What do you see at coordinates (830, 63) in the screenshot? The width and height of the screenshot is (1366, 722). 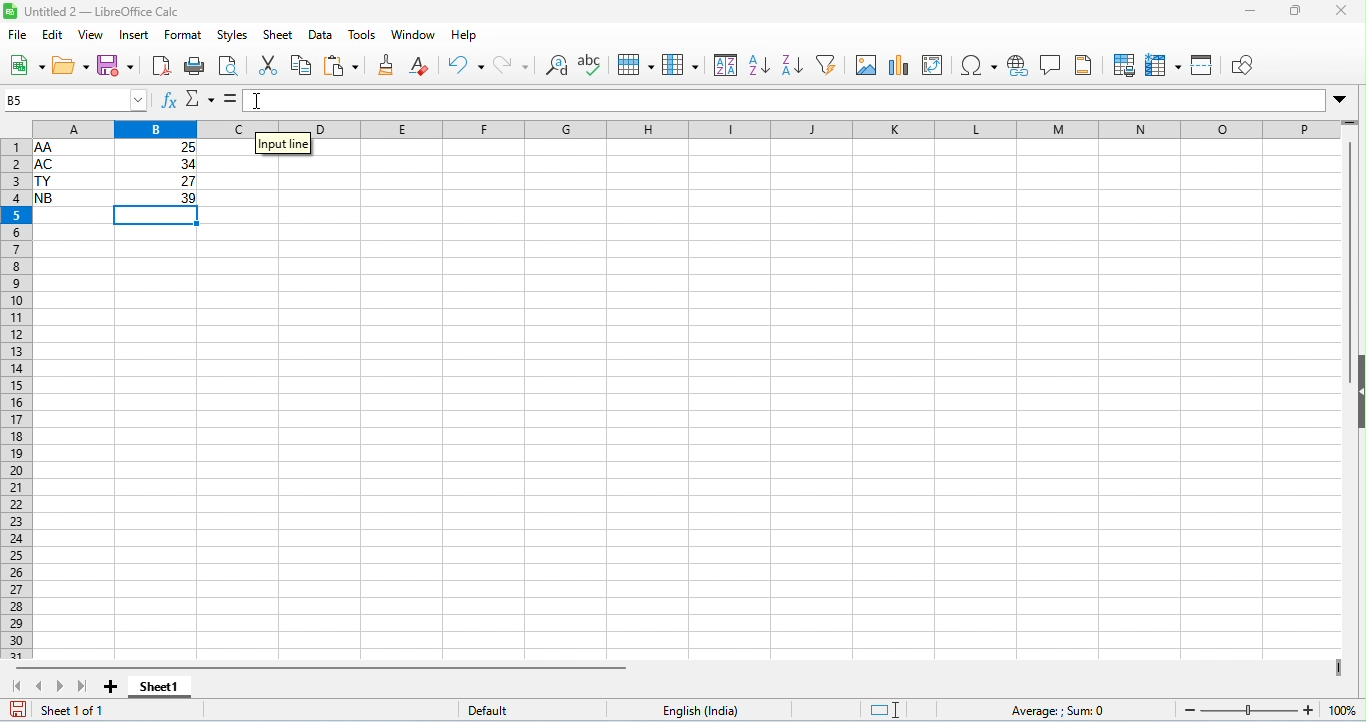 I see `filter` at bounding box center [830, 63].